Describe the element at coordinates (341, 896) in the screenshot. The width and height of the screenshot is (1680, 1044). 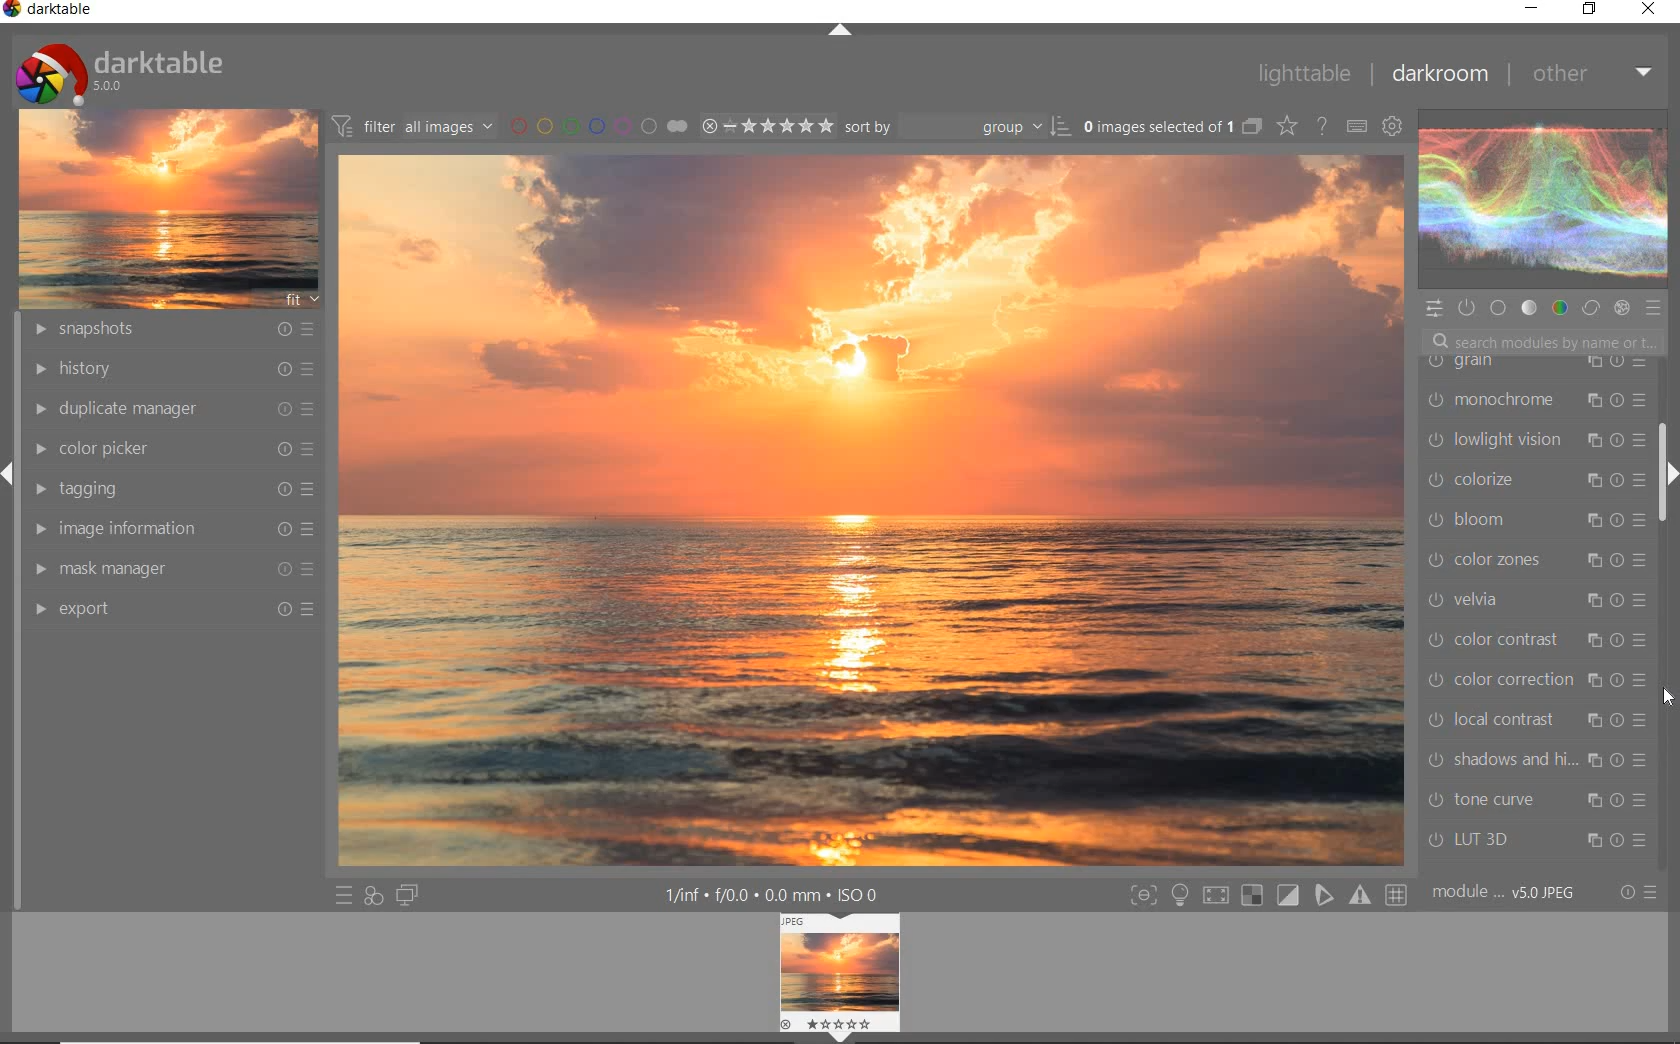
I see `QUICK ACCESS TO PRESET` at that location.